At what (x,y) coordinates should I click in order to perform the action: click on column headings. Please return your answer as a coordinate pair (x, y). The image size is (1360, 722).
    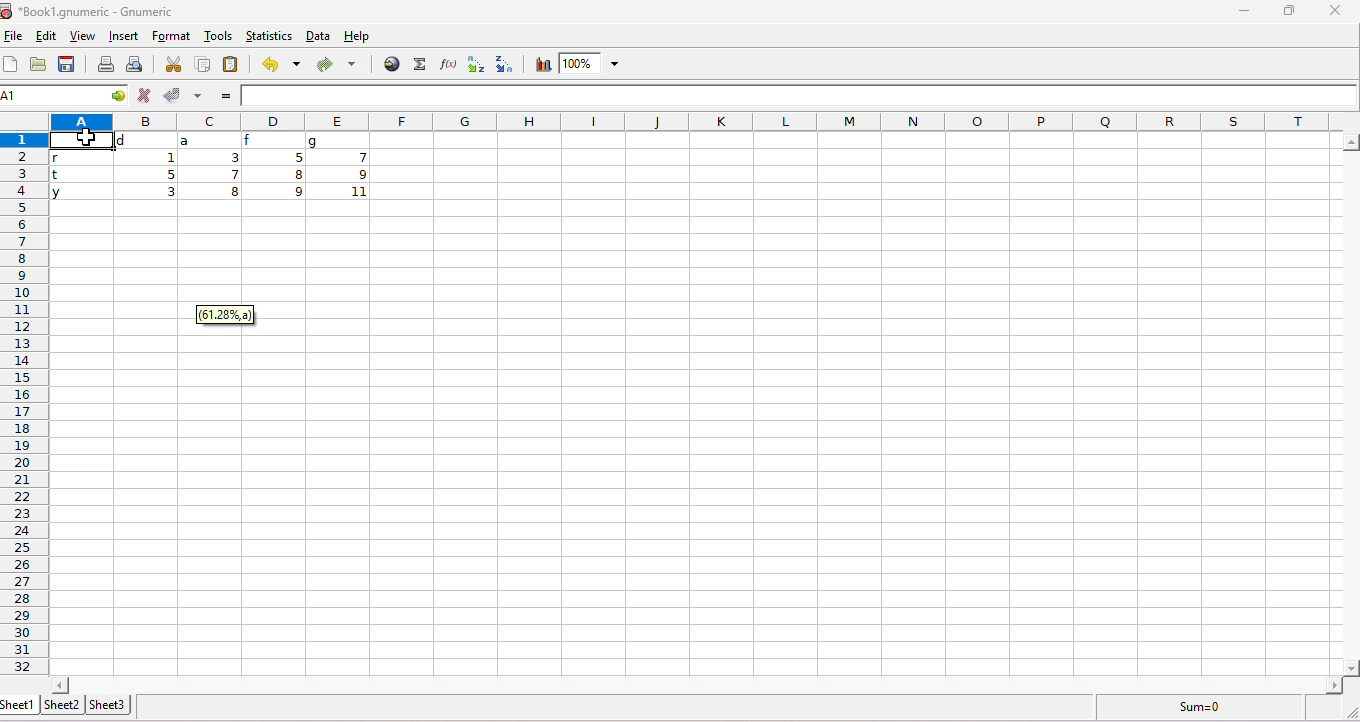
    Looking at the image, I should click on (694, 121).